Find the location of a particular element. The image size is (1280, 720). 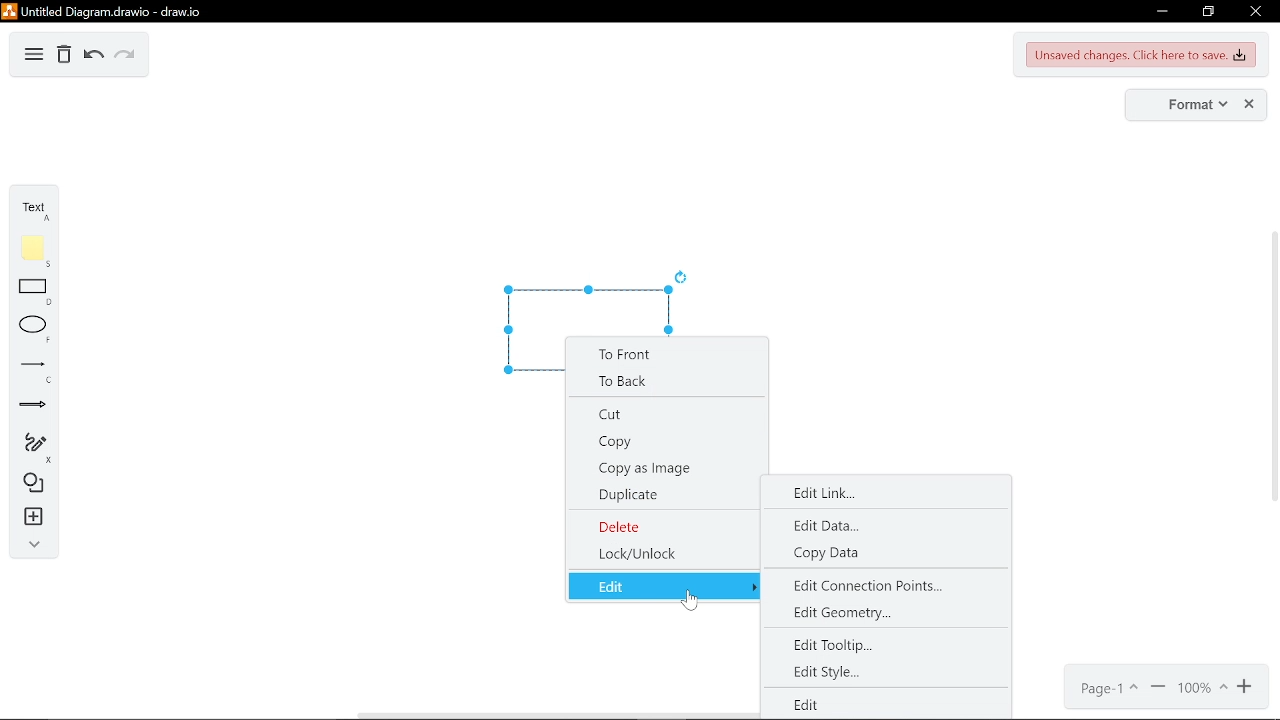

cut is located at coordinates (664, 415).